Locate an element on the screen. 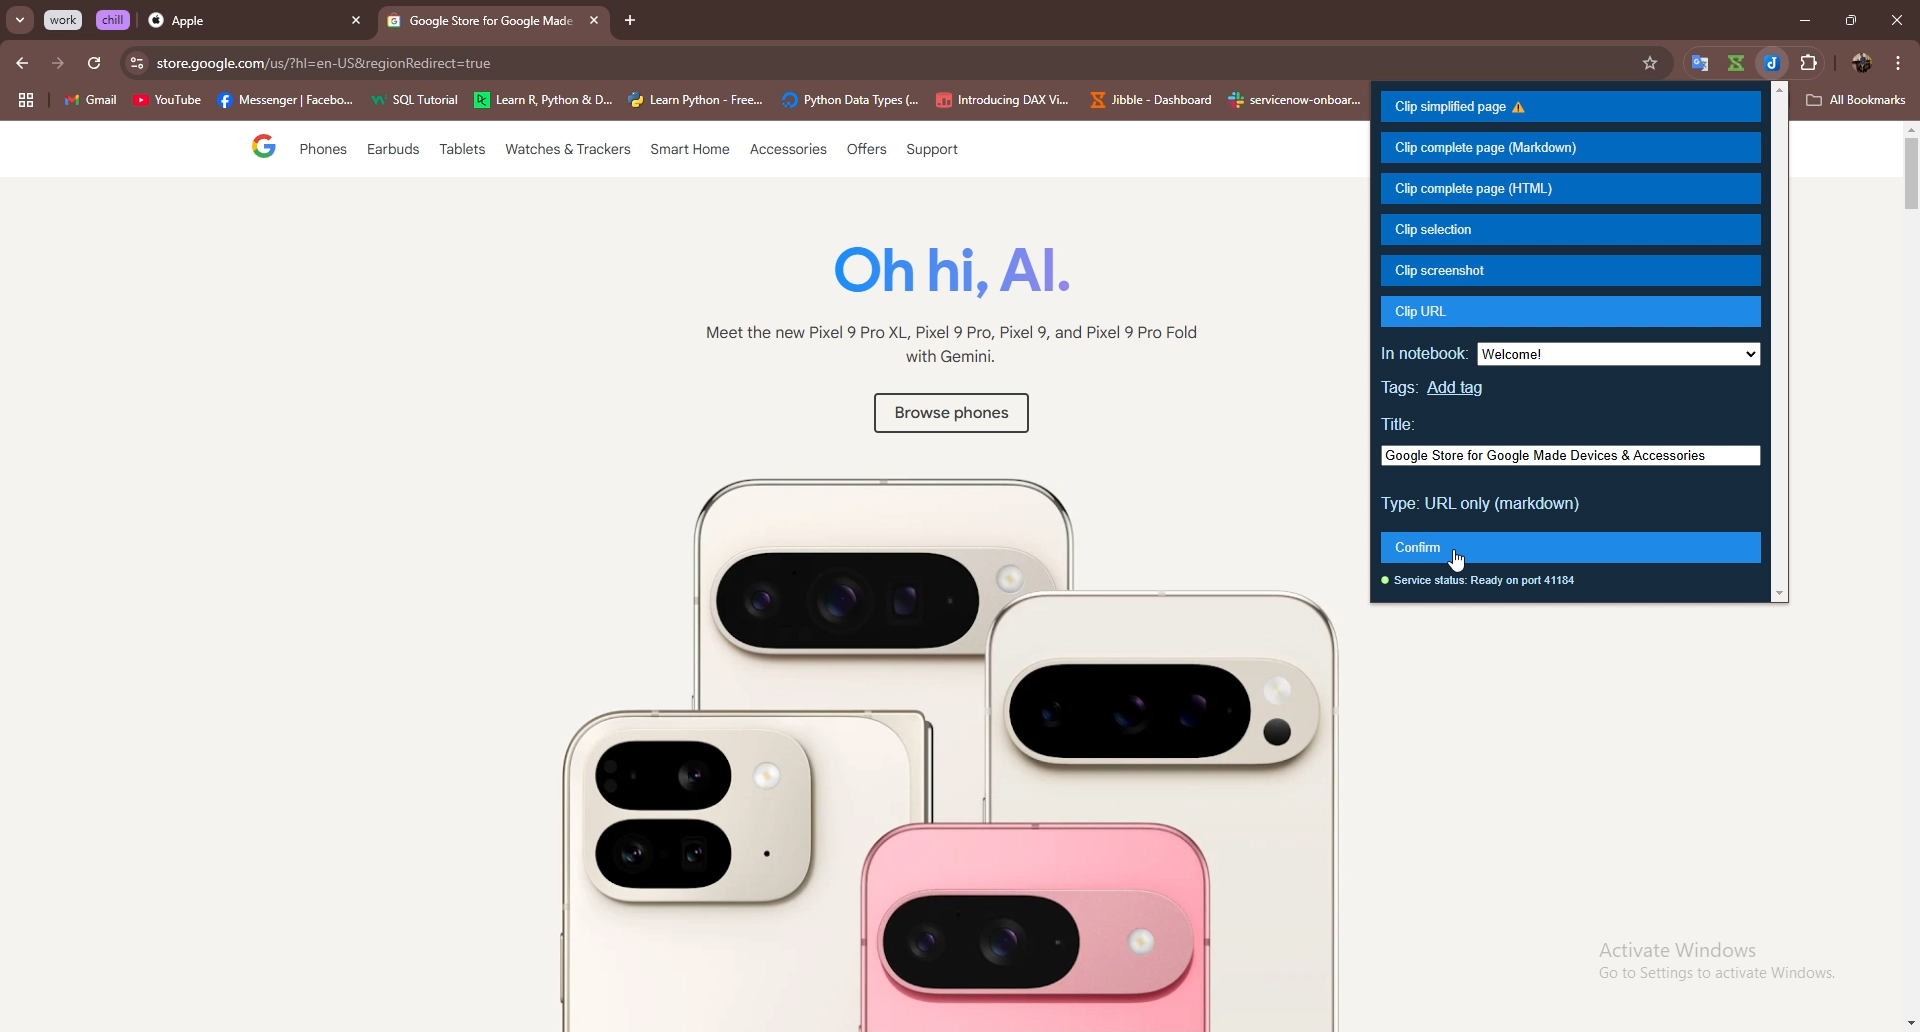  add tab is located at coordinates (631, 21).